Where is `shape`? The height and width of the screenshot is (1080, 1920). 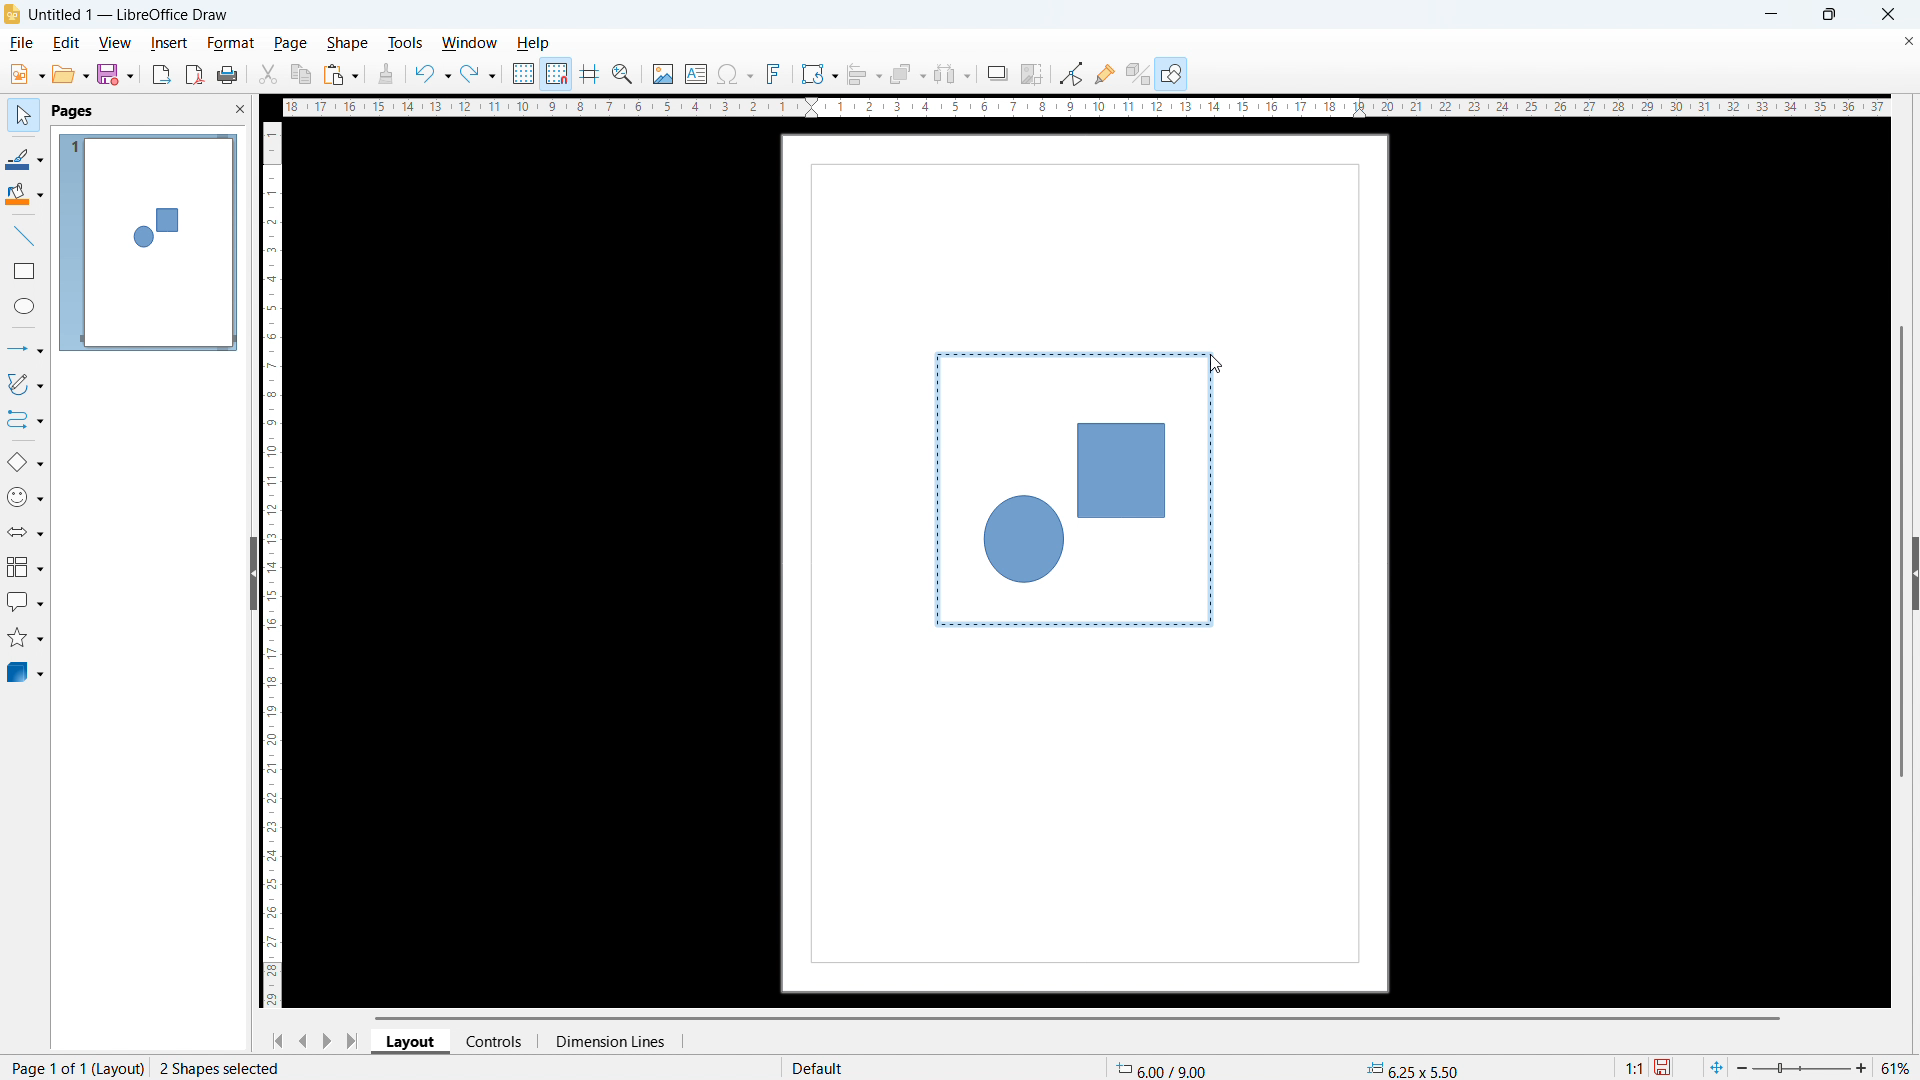 shape is located at coordinates (348, 43).